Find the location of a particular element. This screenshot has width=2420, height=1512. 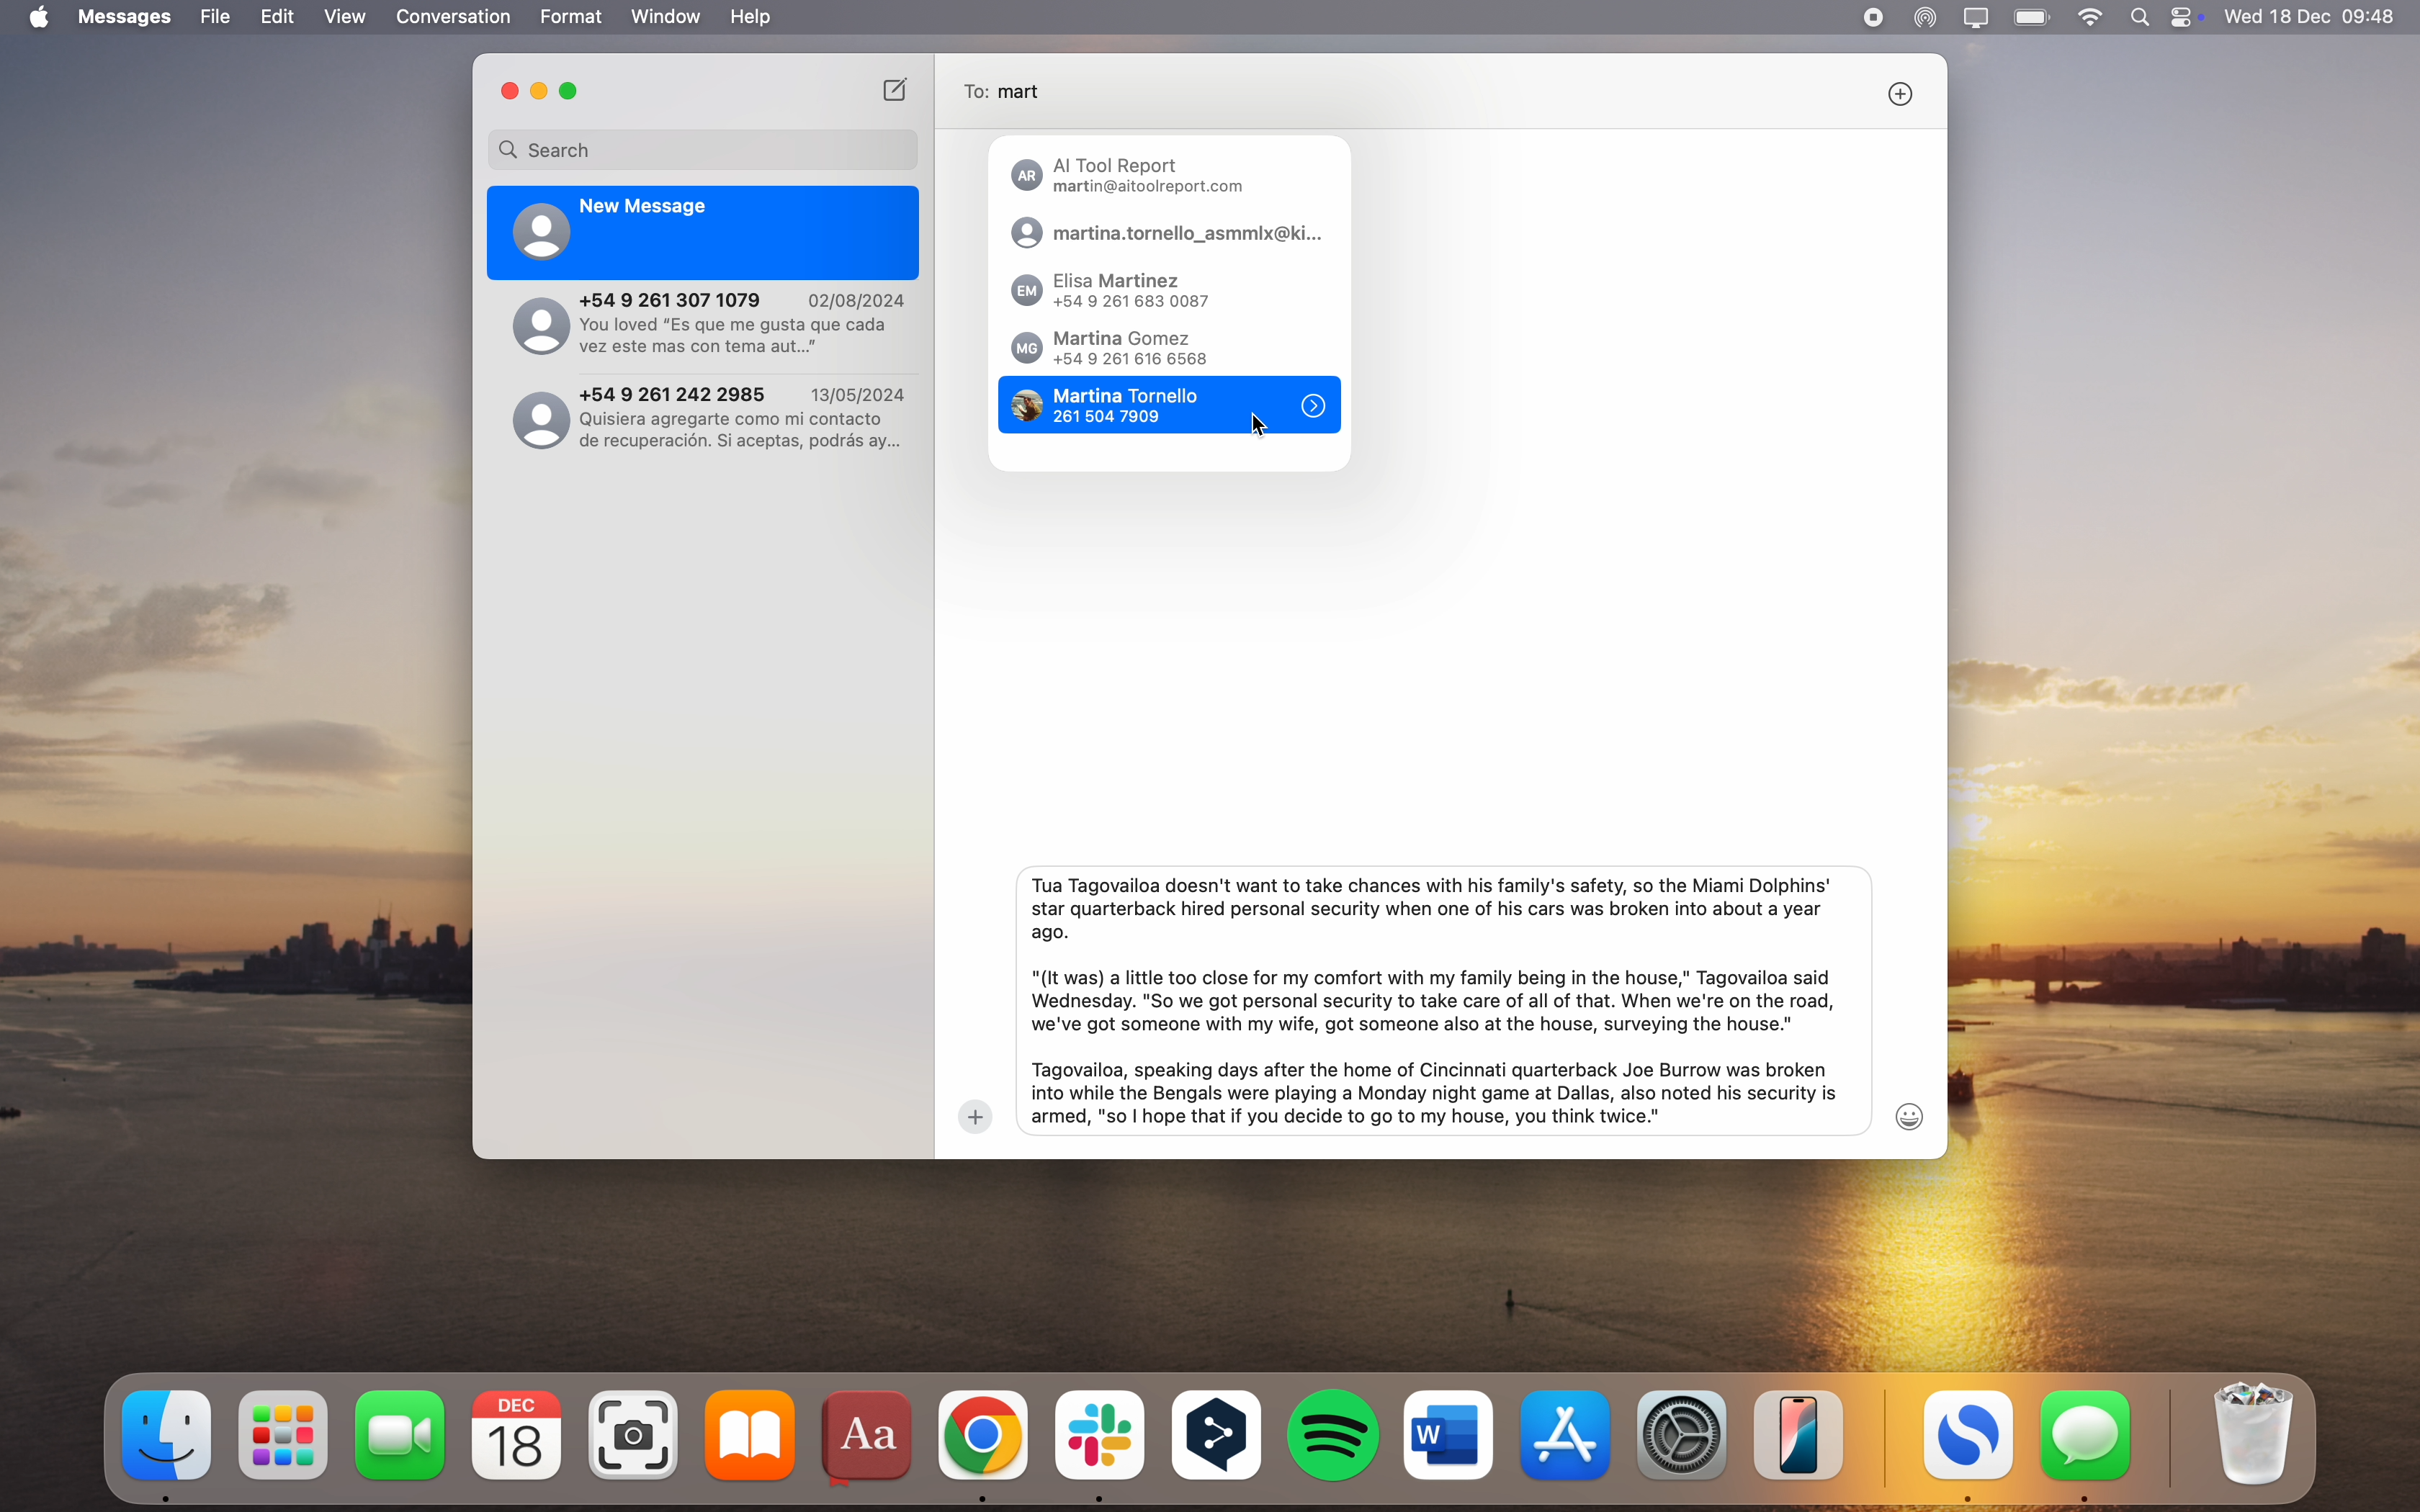

spotlight search is located at coordinates (2145, 17).